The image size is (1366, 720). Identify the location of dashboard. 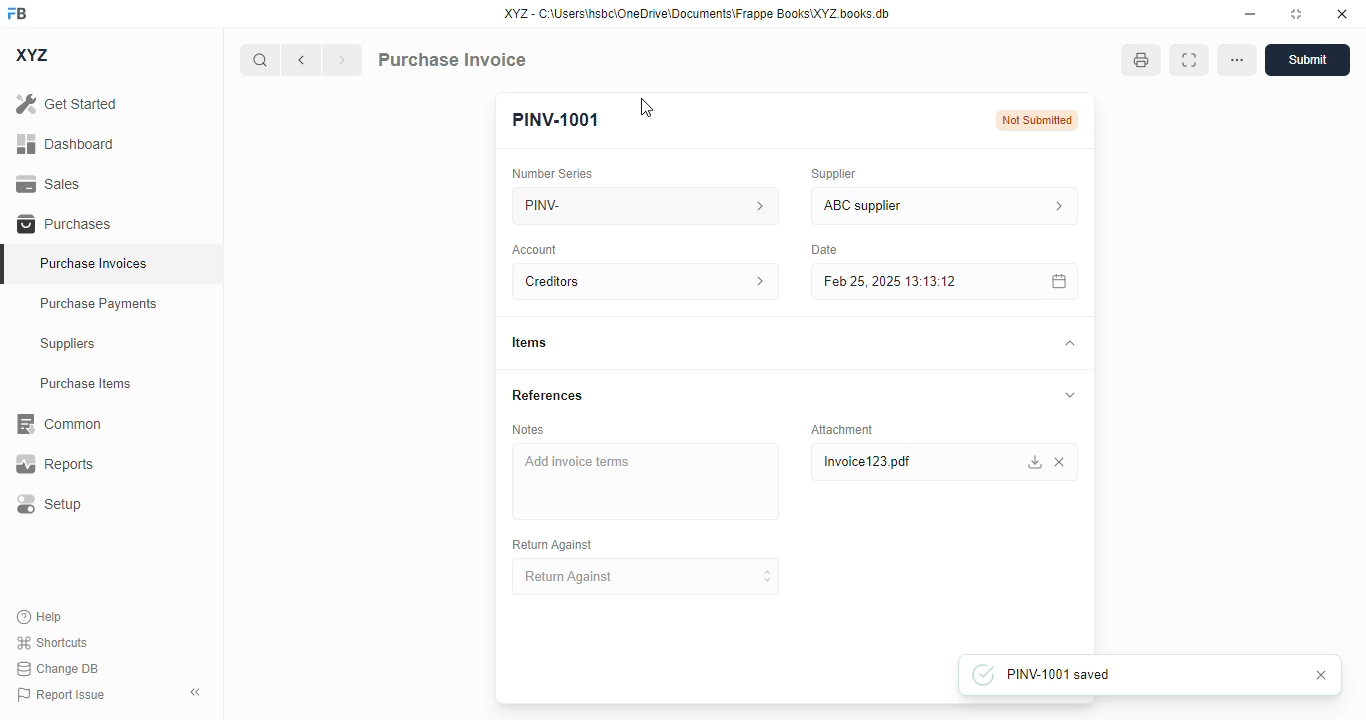
(65, 143).